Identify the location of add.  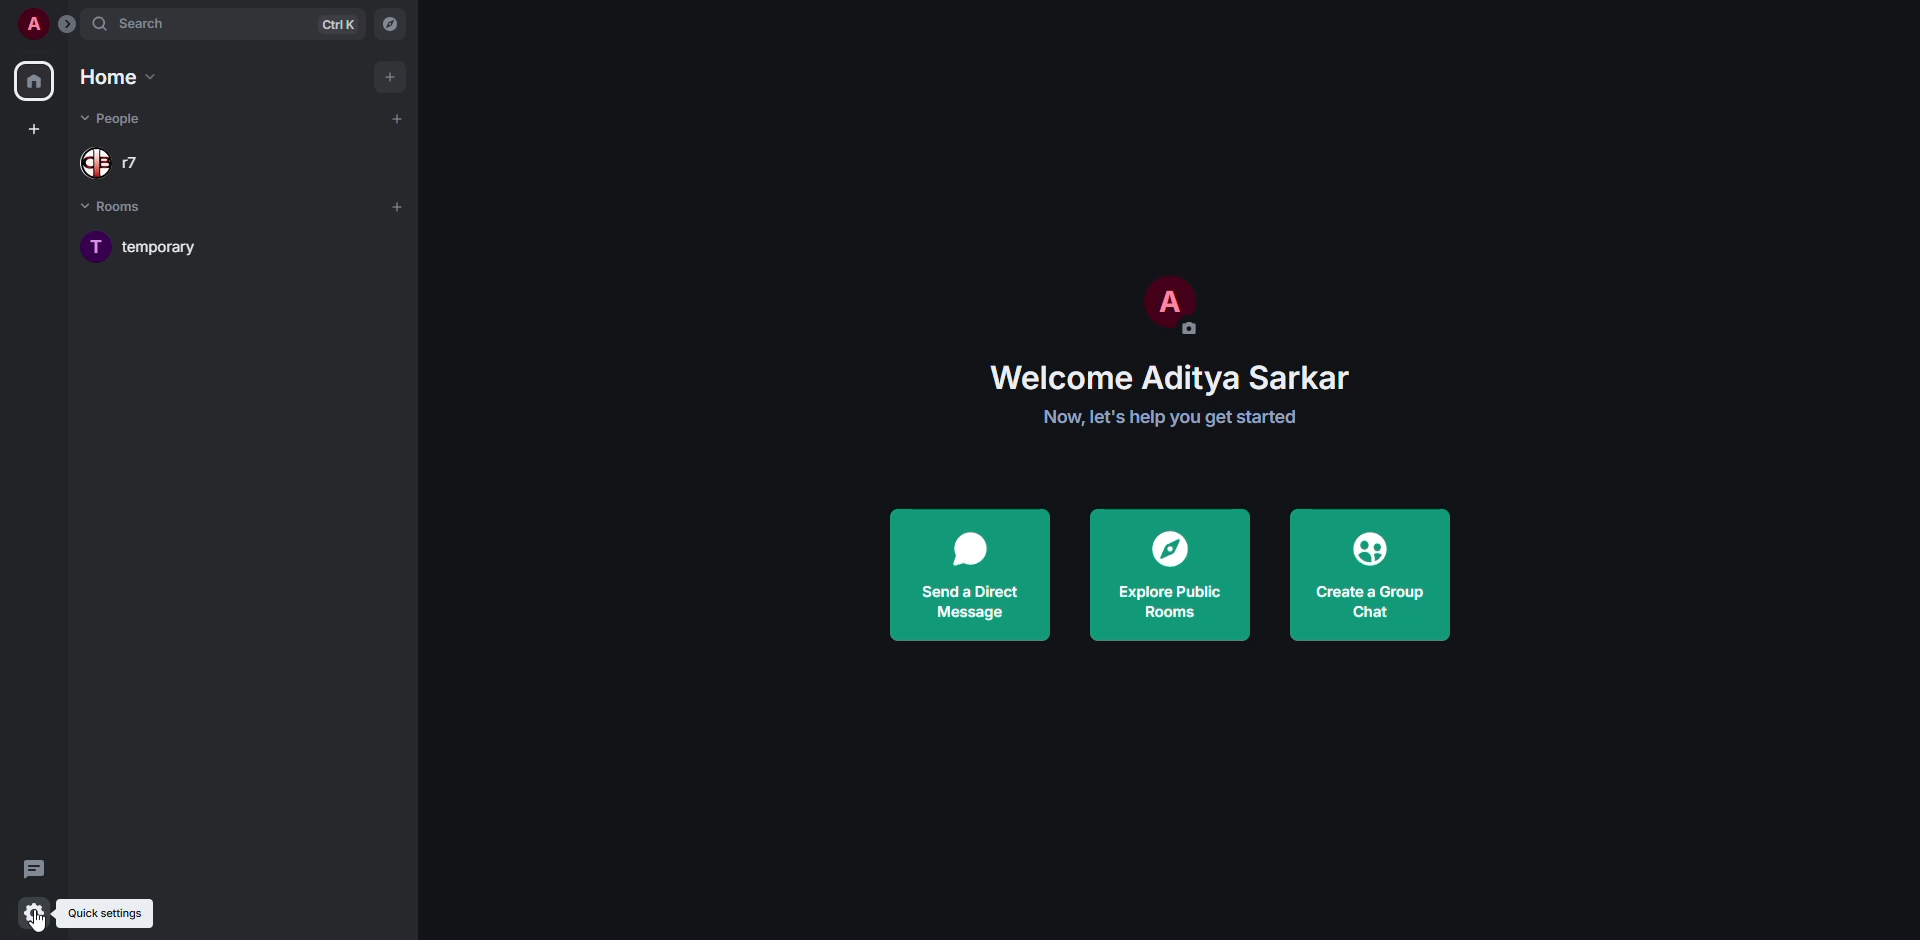
(398, 207).